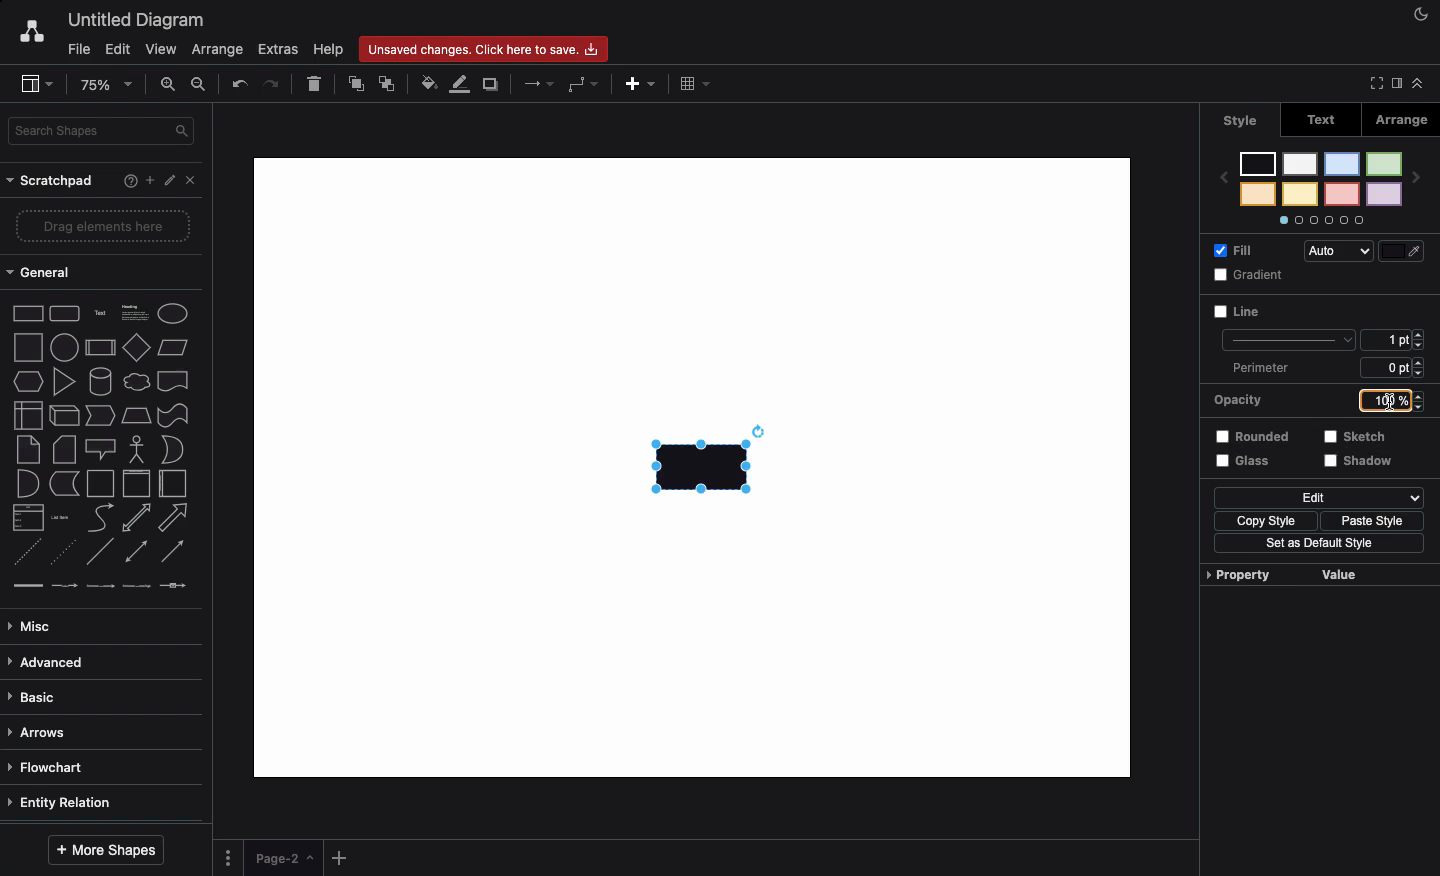  Describe the element at coordinates (100, 482) in the screenshot. I see `container` at that location.